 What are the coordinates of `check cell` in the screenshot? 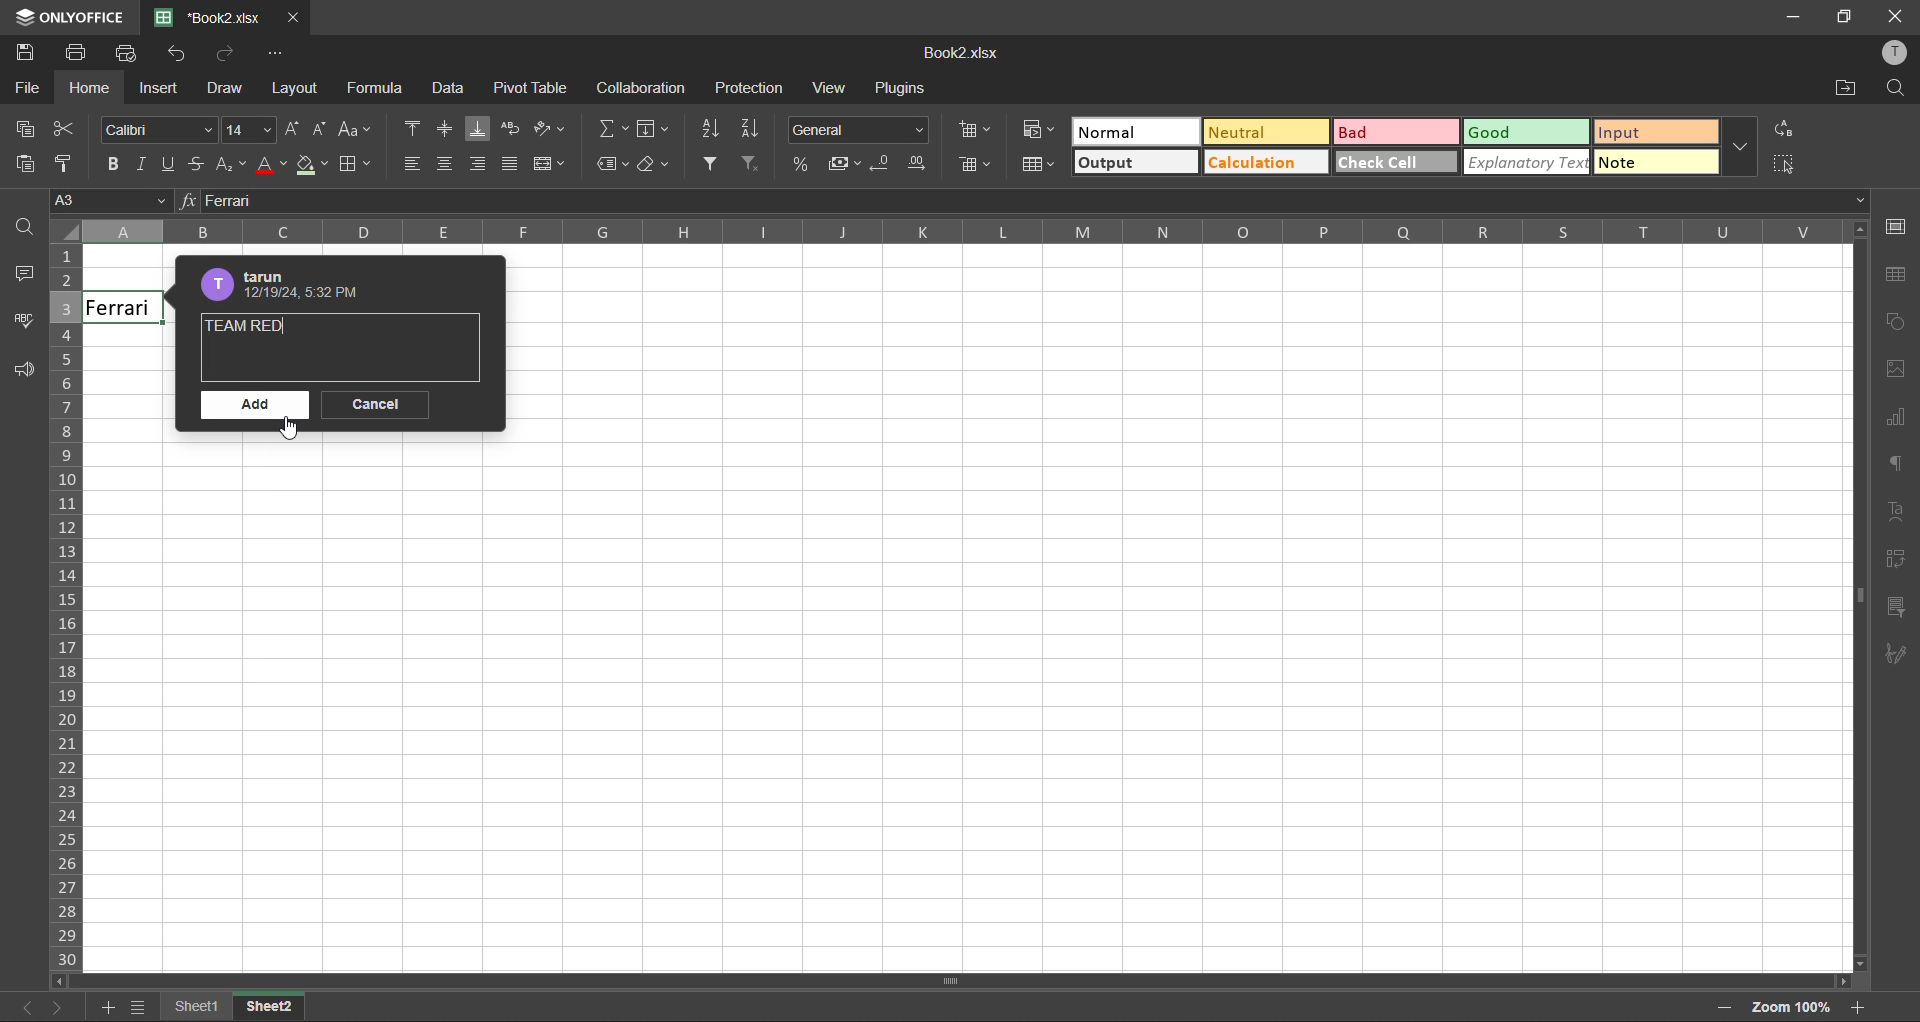 It's located at (1391, 165).